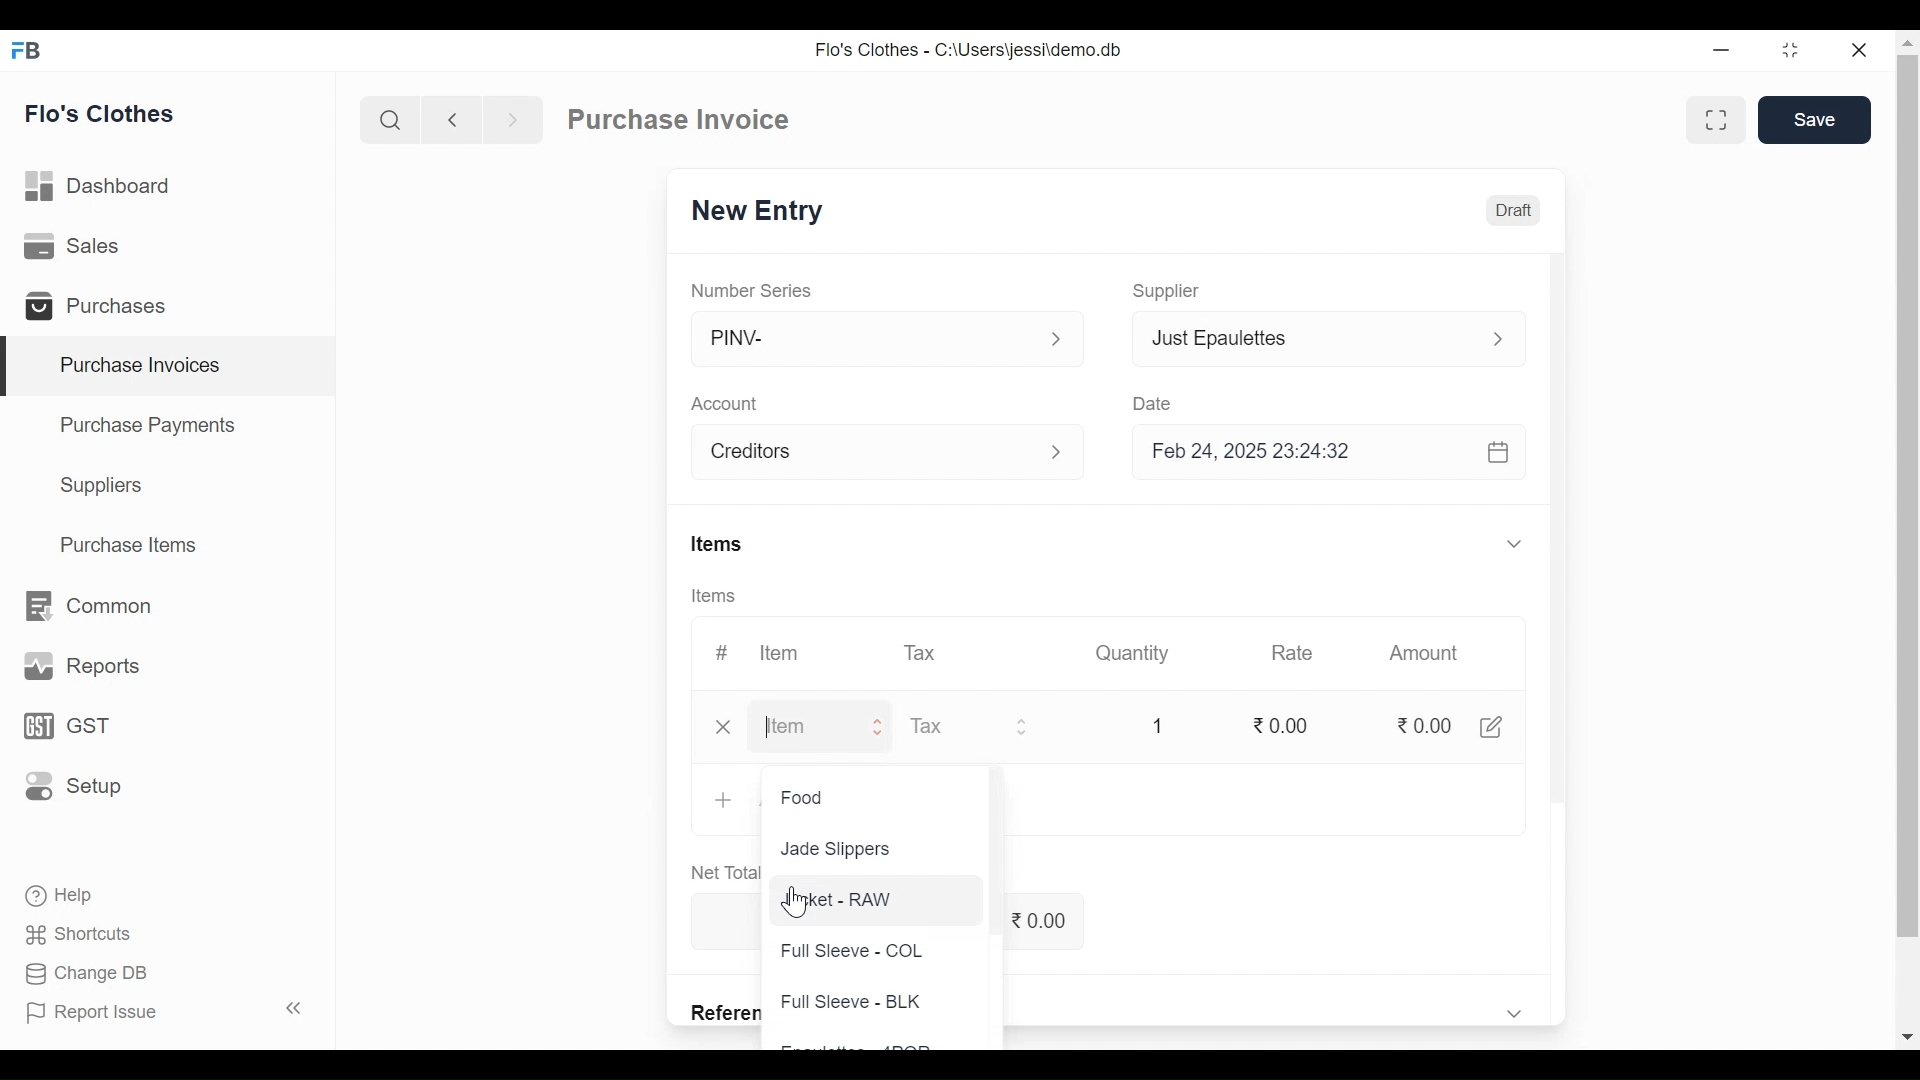 The height and width of the screenshot is (1080, 1920). I want to click on Purchases, so click(102, 307).